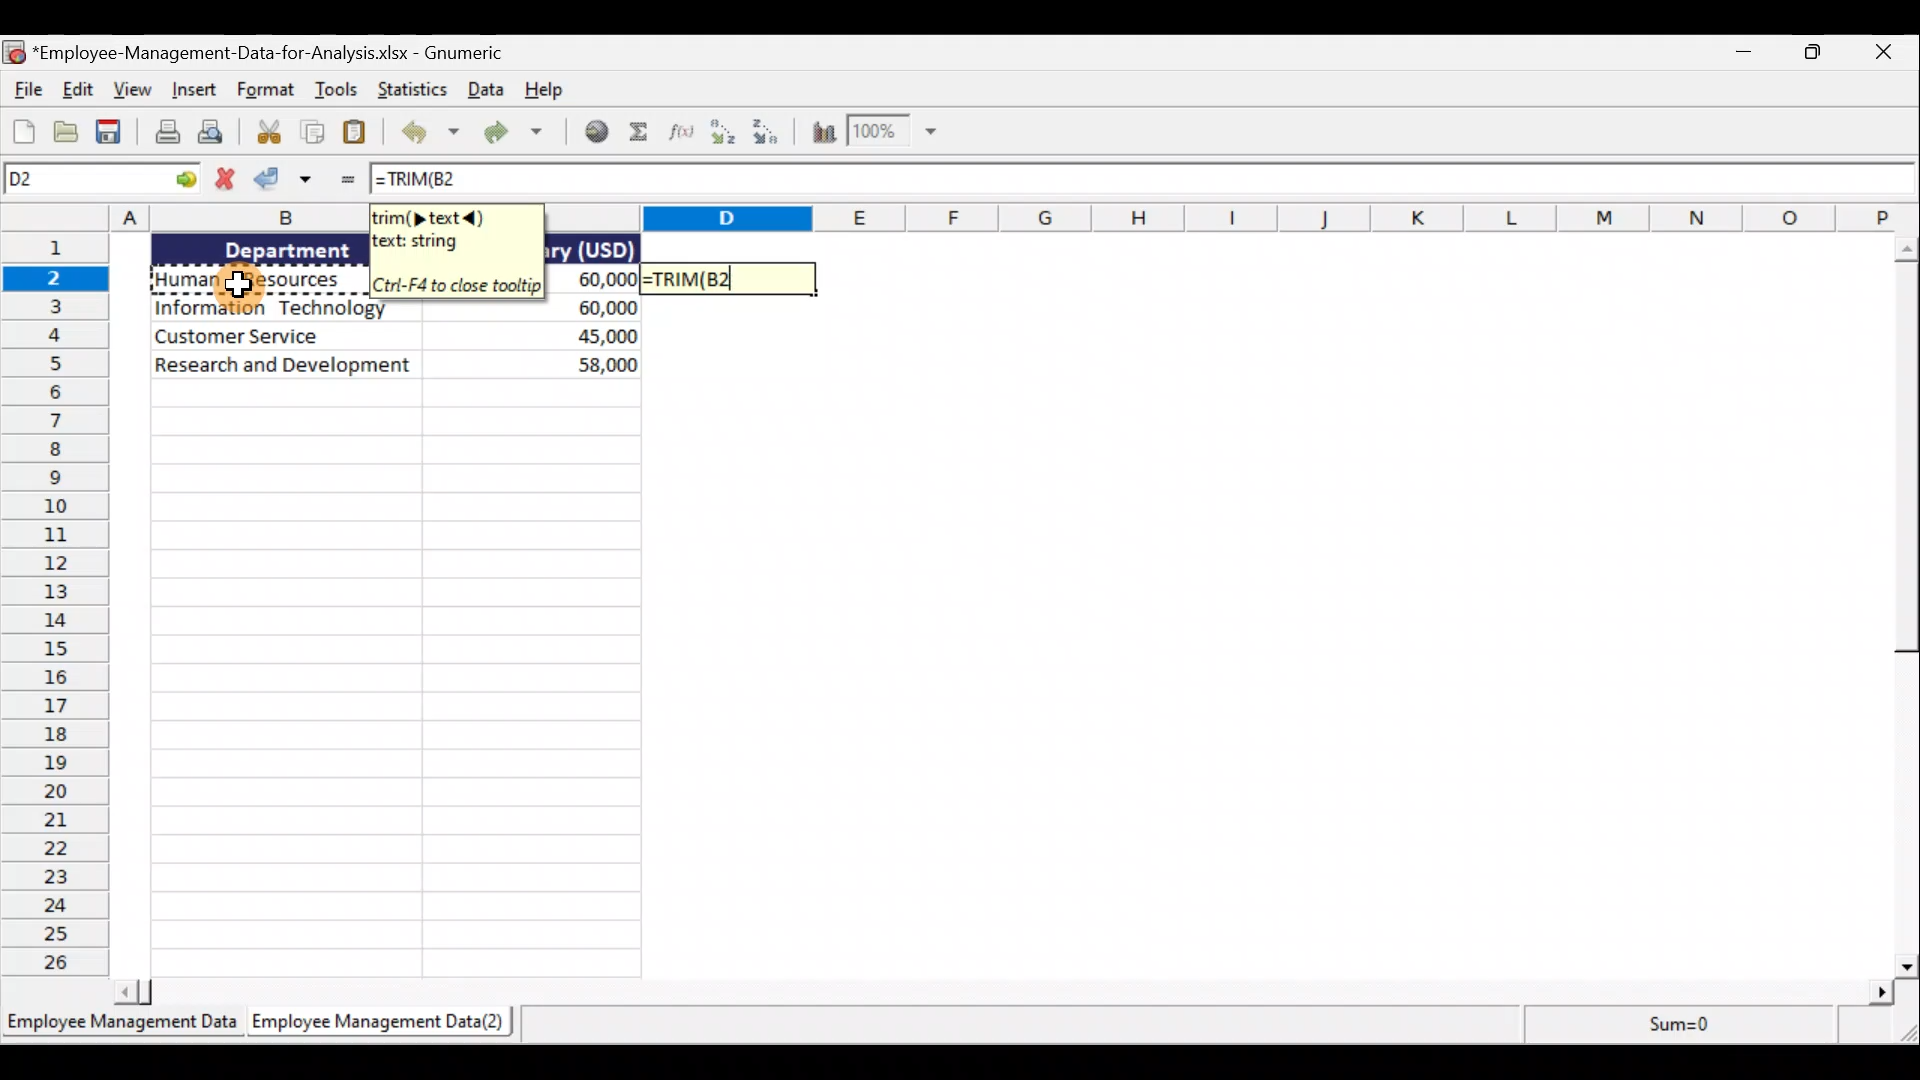 This screenshot has width=1920, height=1080. Describe the element at coordinates (1886, 60) in the screenshot. I see `close` at that location.